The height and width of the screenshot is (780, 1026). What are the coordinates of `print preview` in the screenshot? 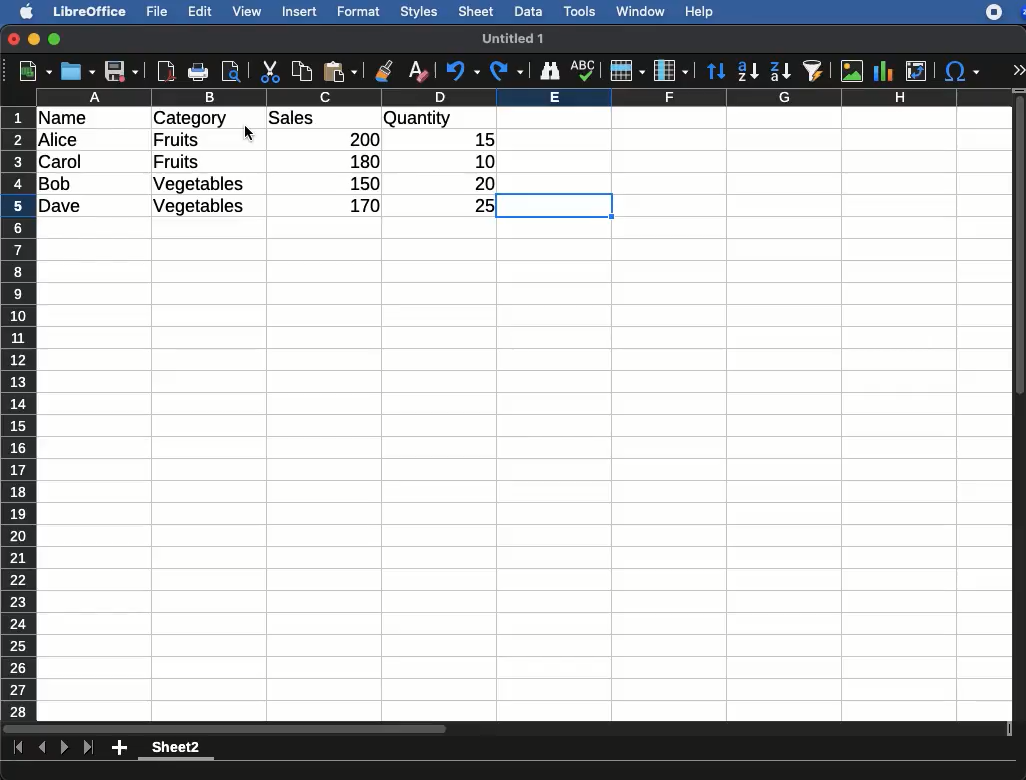 It's located at (231, 73).